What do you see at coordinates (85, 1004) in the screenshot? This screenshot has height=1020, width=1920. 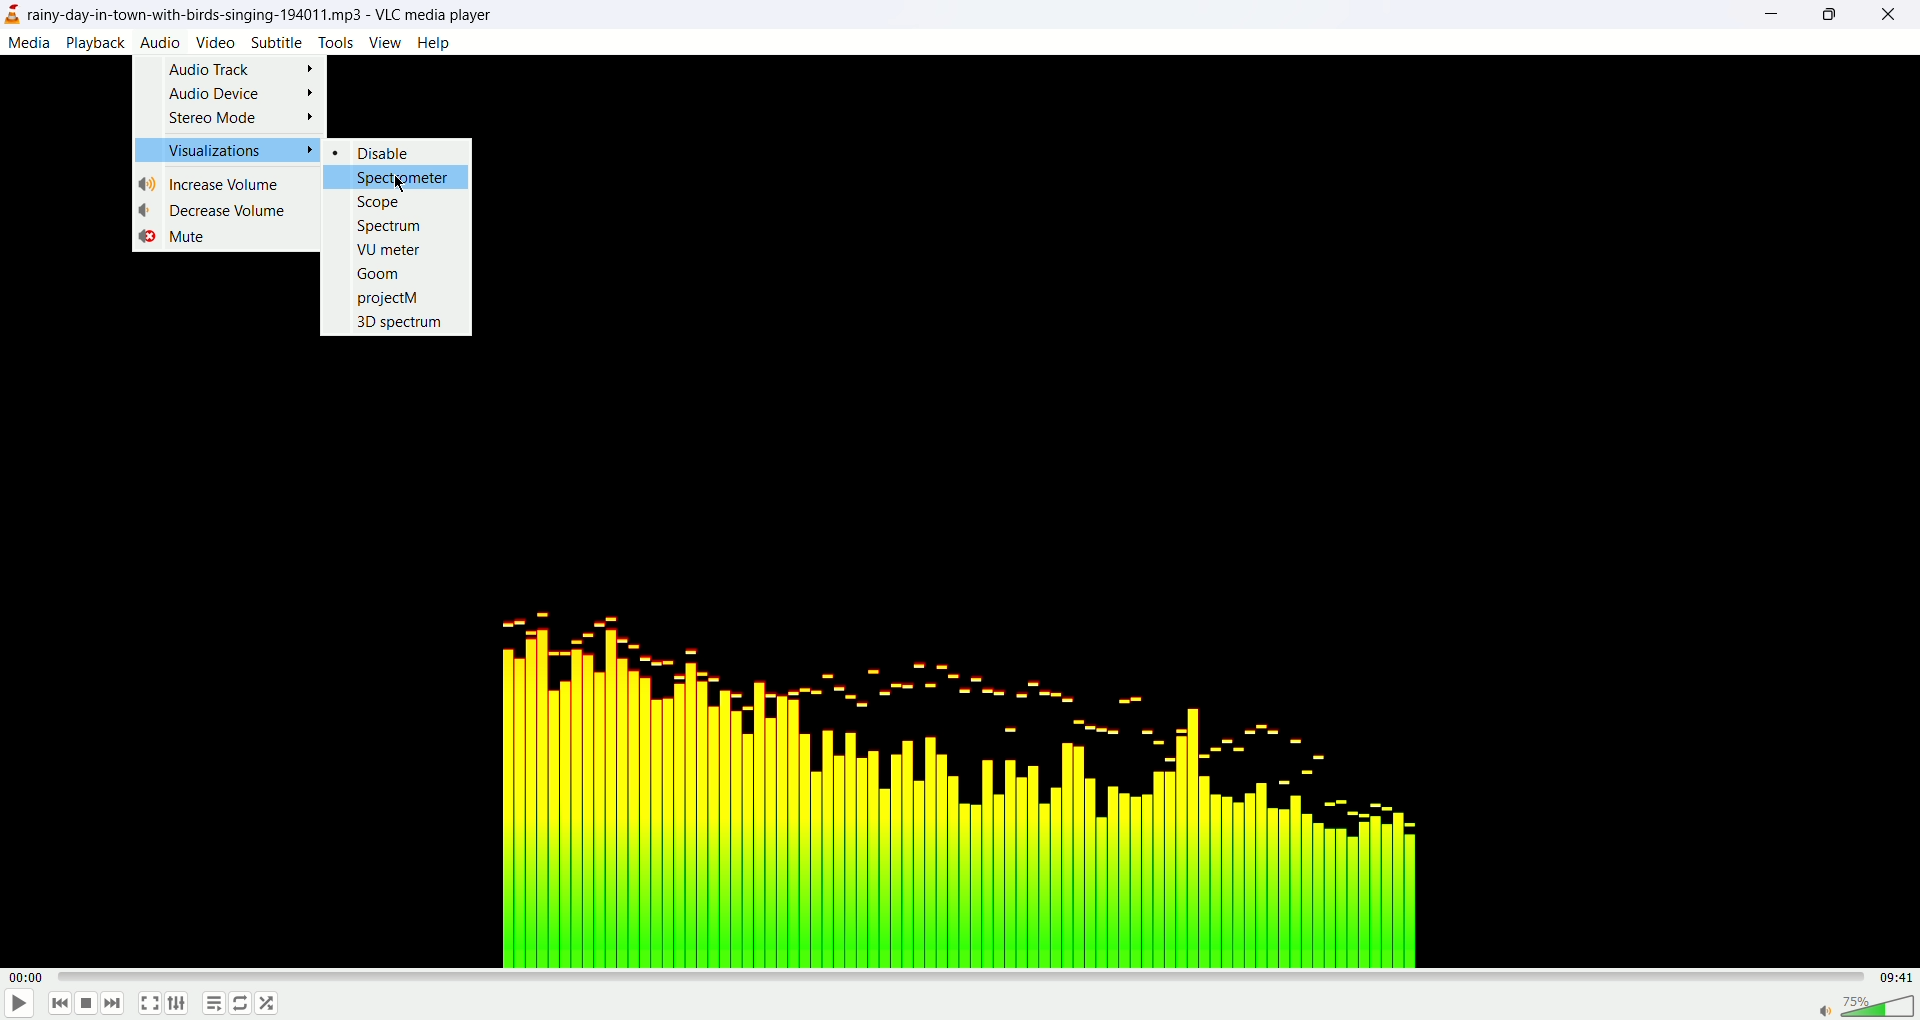 I see `stop` at bounding box center [85, 1004].